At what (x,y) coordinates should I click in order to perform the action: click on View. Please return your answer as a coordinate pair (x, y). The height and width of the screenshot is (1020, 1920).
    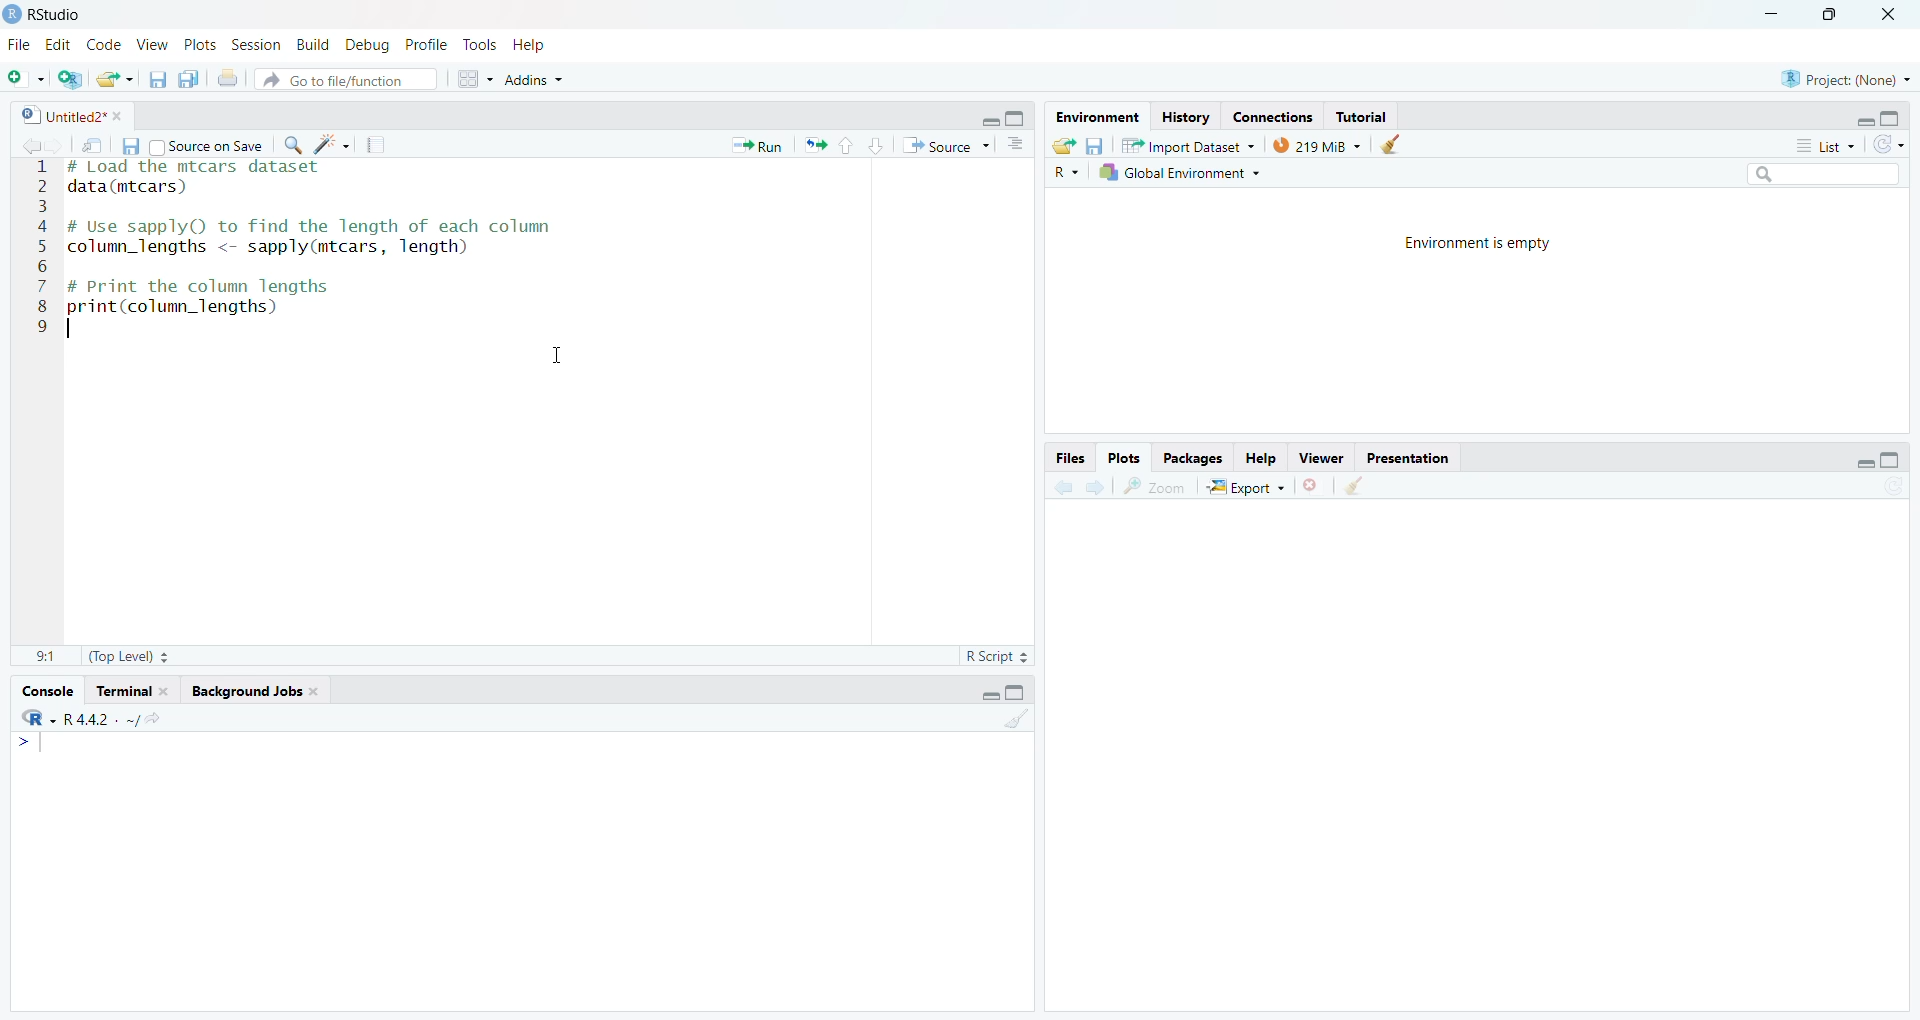
    Looking at the image, I should click on (153, 44).